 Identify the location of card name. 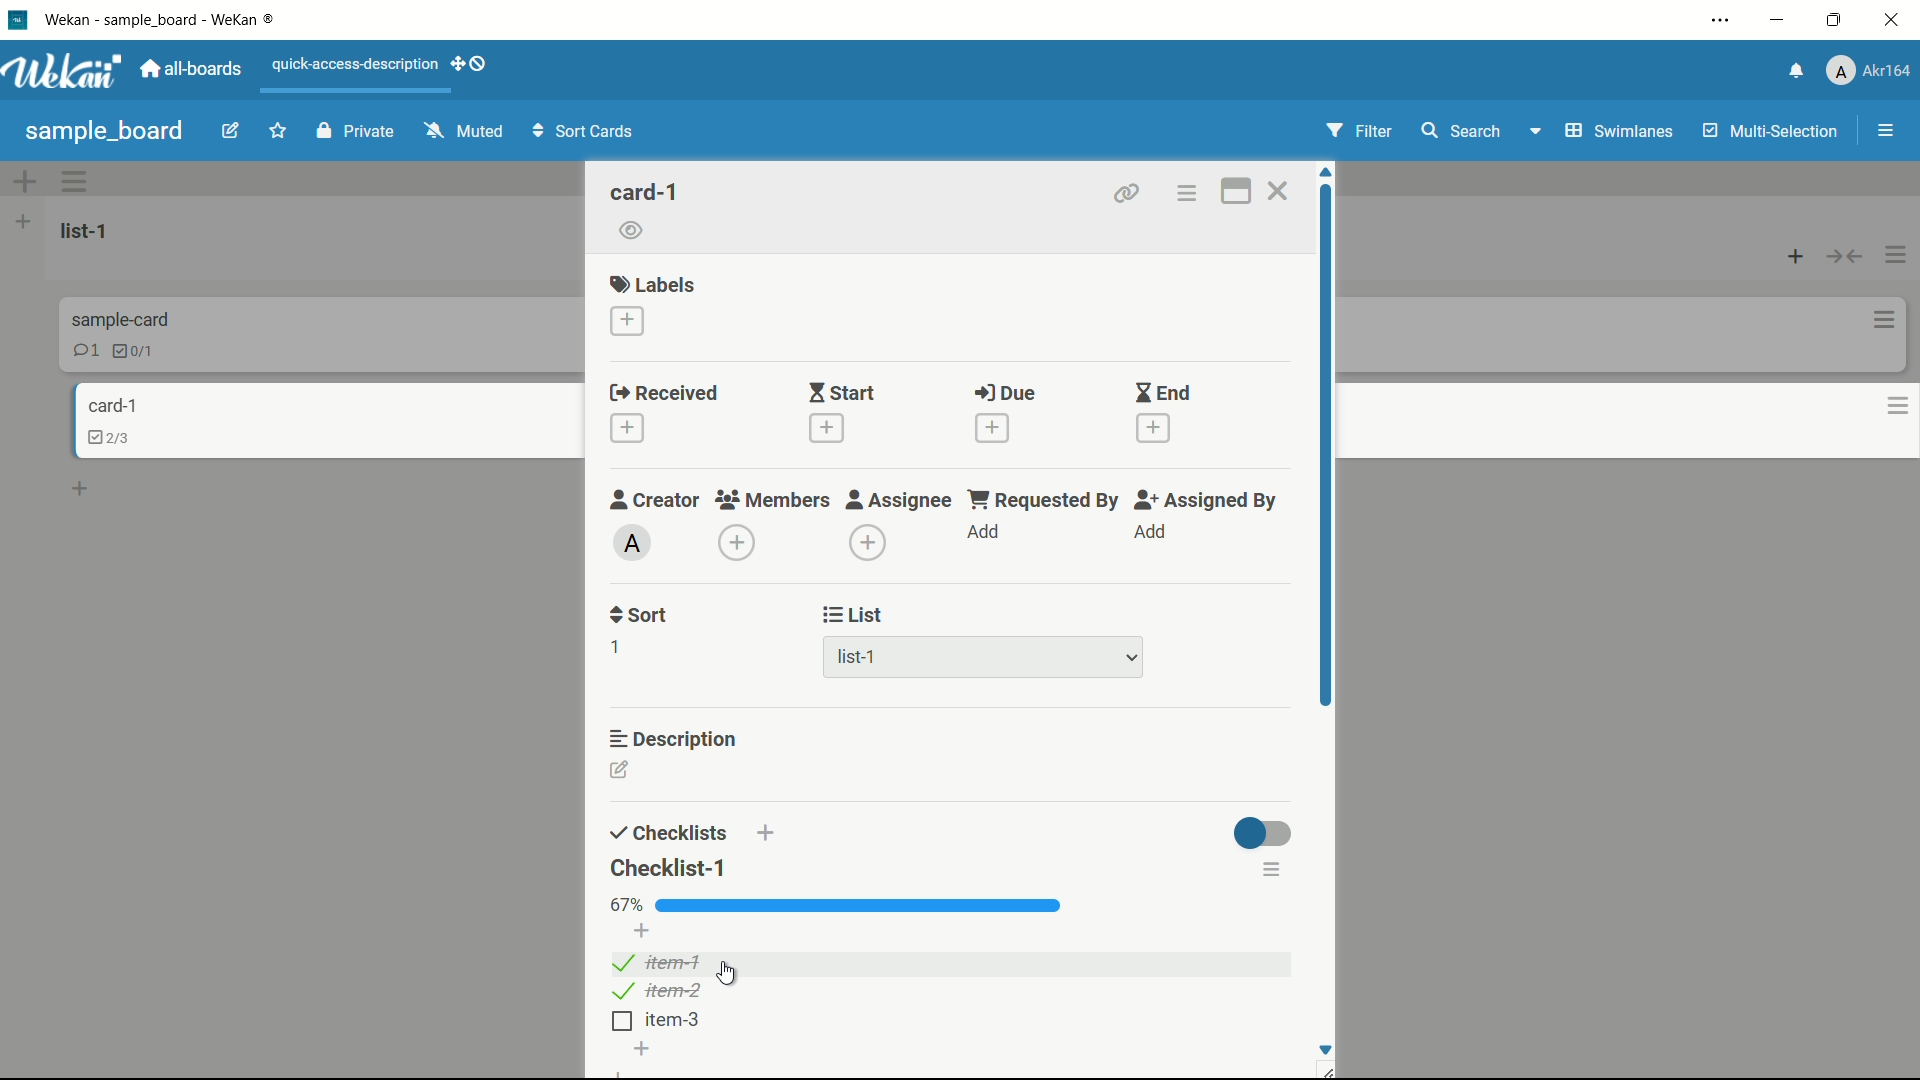
(109, 407).